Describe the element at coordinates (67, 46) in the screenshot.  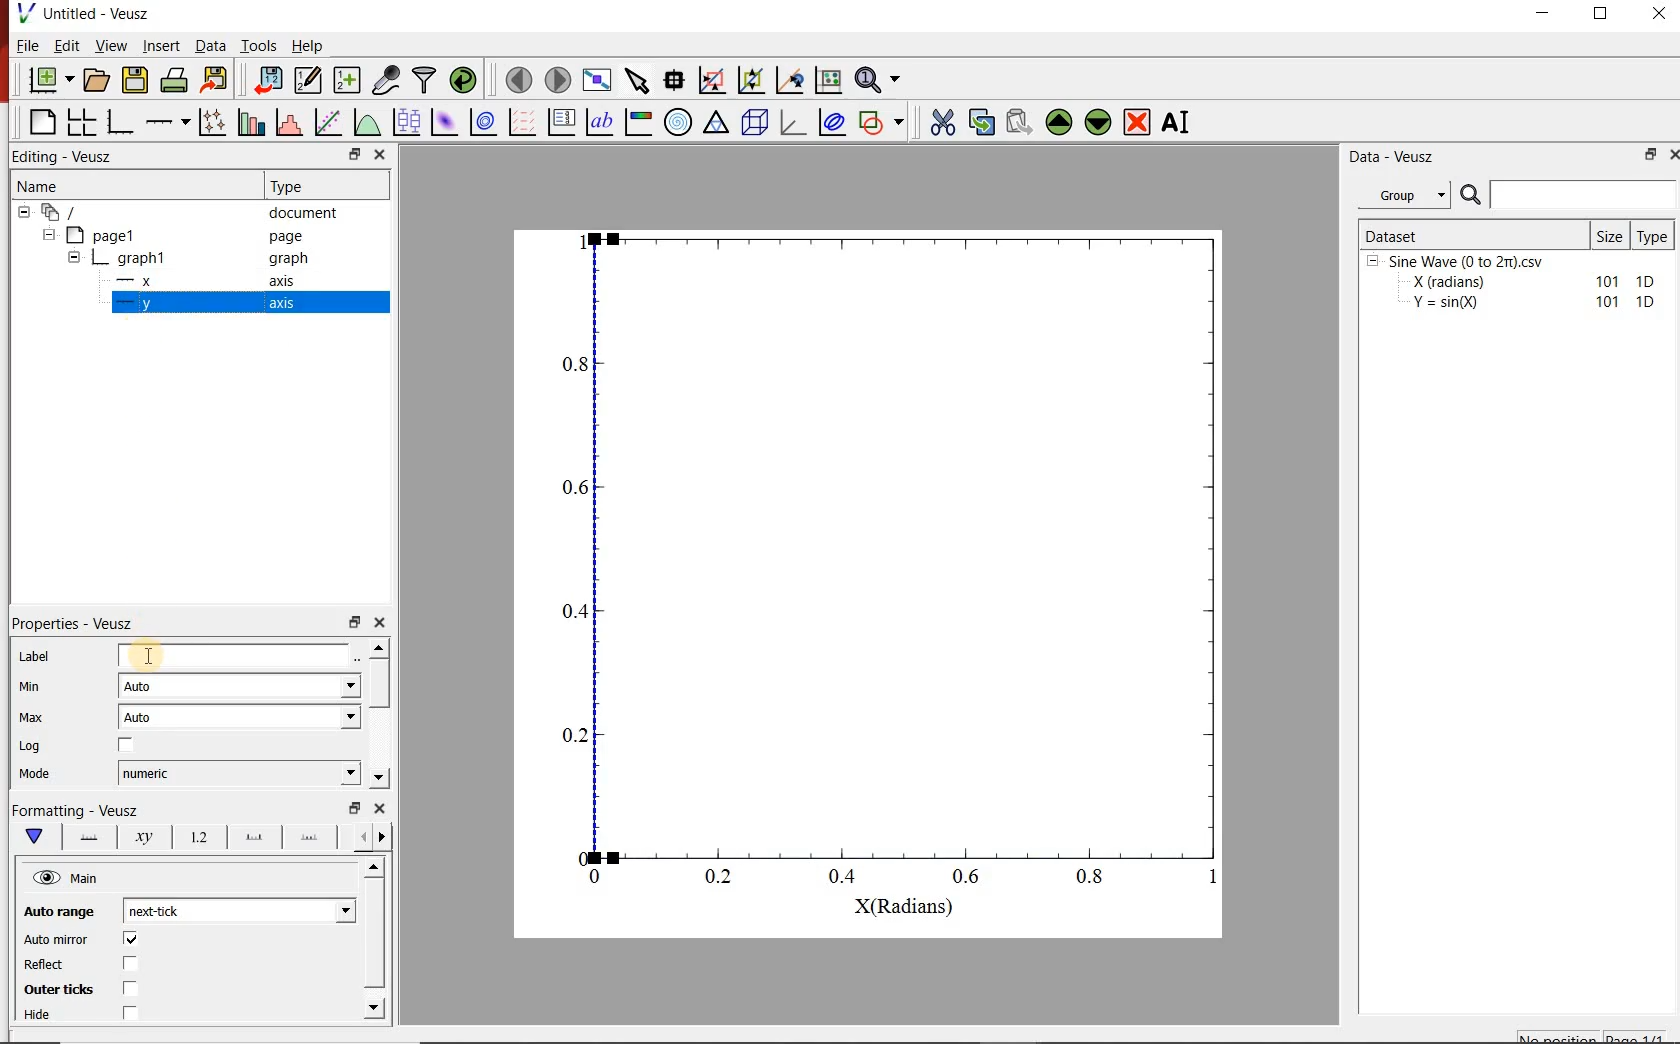
I see `Edit` at that location.